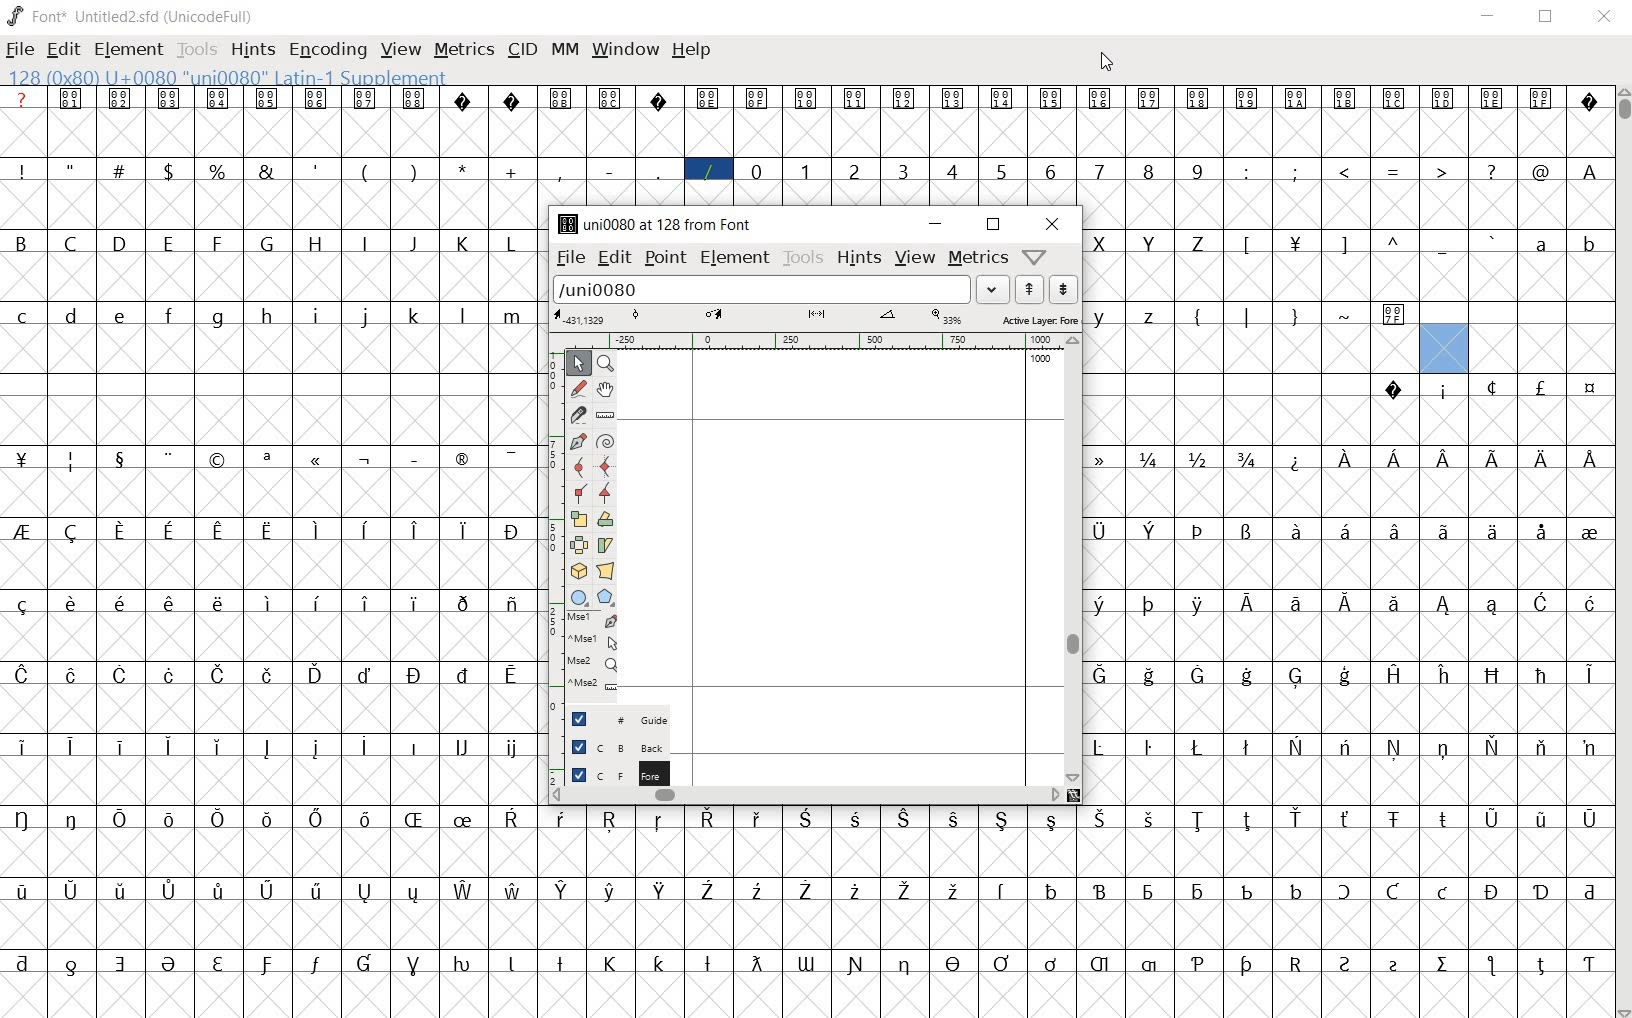 This screenshot has height=1018, width=1632. I want to click on glyph, so click(1541, 172).